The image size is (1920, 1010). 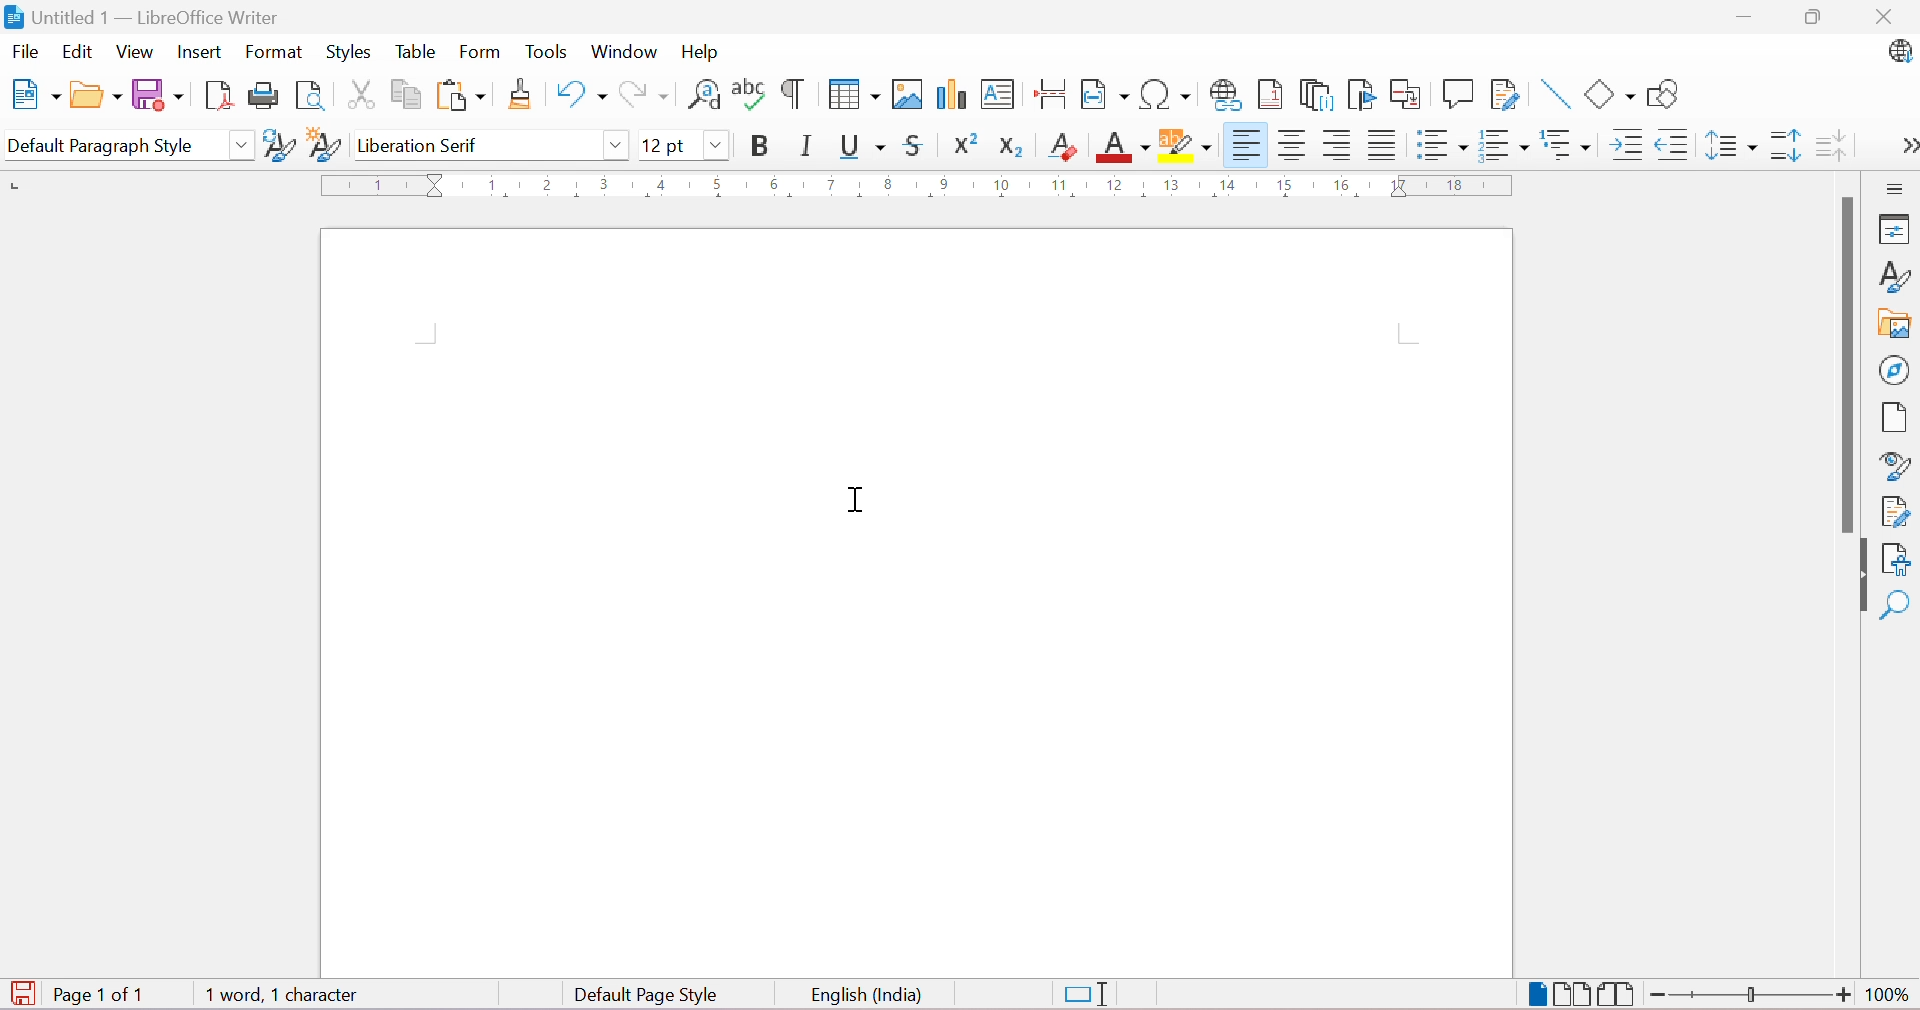 What do you see at coordinates (310, 96) in the screenshot?
I see `Toggle Print Preview` at bounding box center [310, 96].